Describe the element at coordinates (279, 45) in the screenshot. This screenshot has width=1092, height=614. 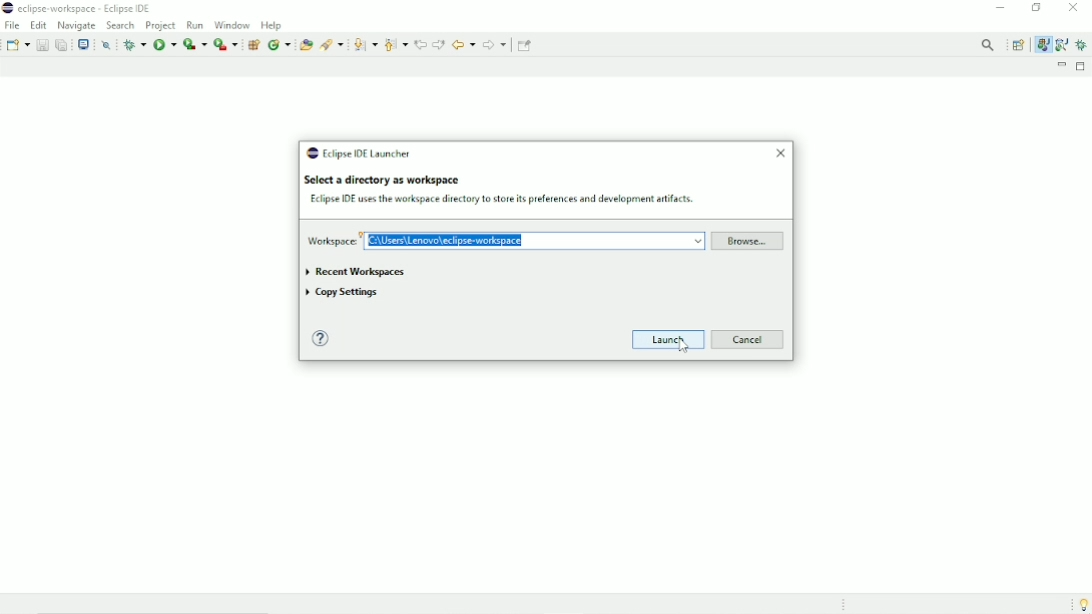
I see `New java class` at that location.